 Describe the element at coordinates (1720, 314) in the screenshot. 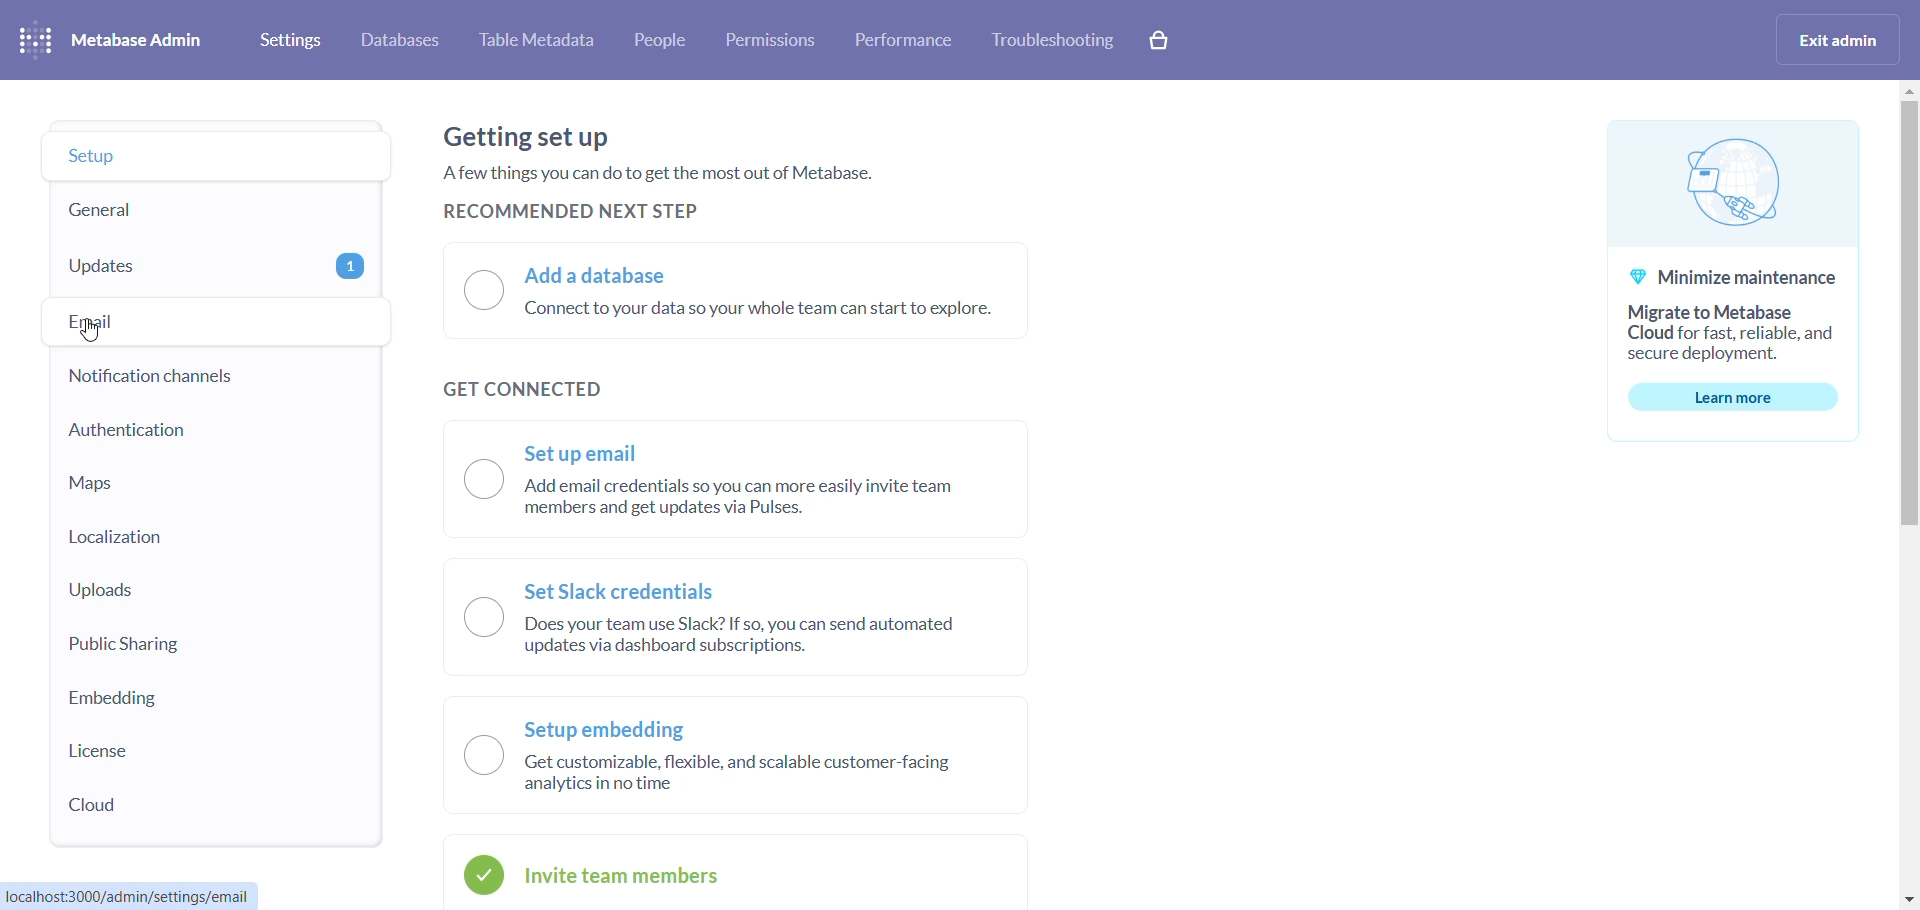

I see `@ Minimize maintenance
Migrate to Metabase
Cloud for fast, reliable, and
secure deployment.` at that location.